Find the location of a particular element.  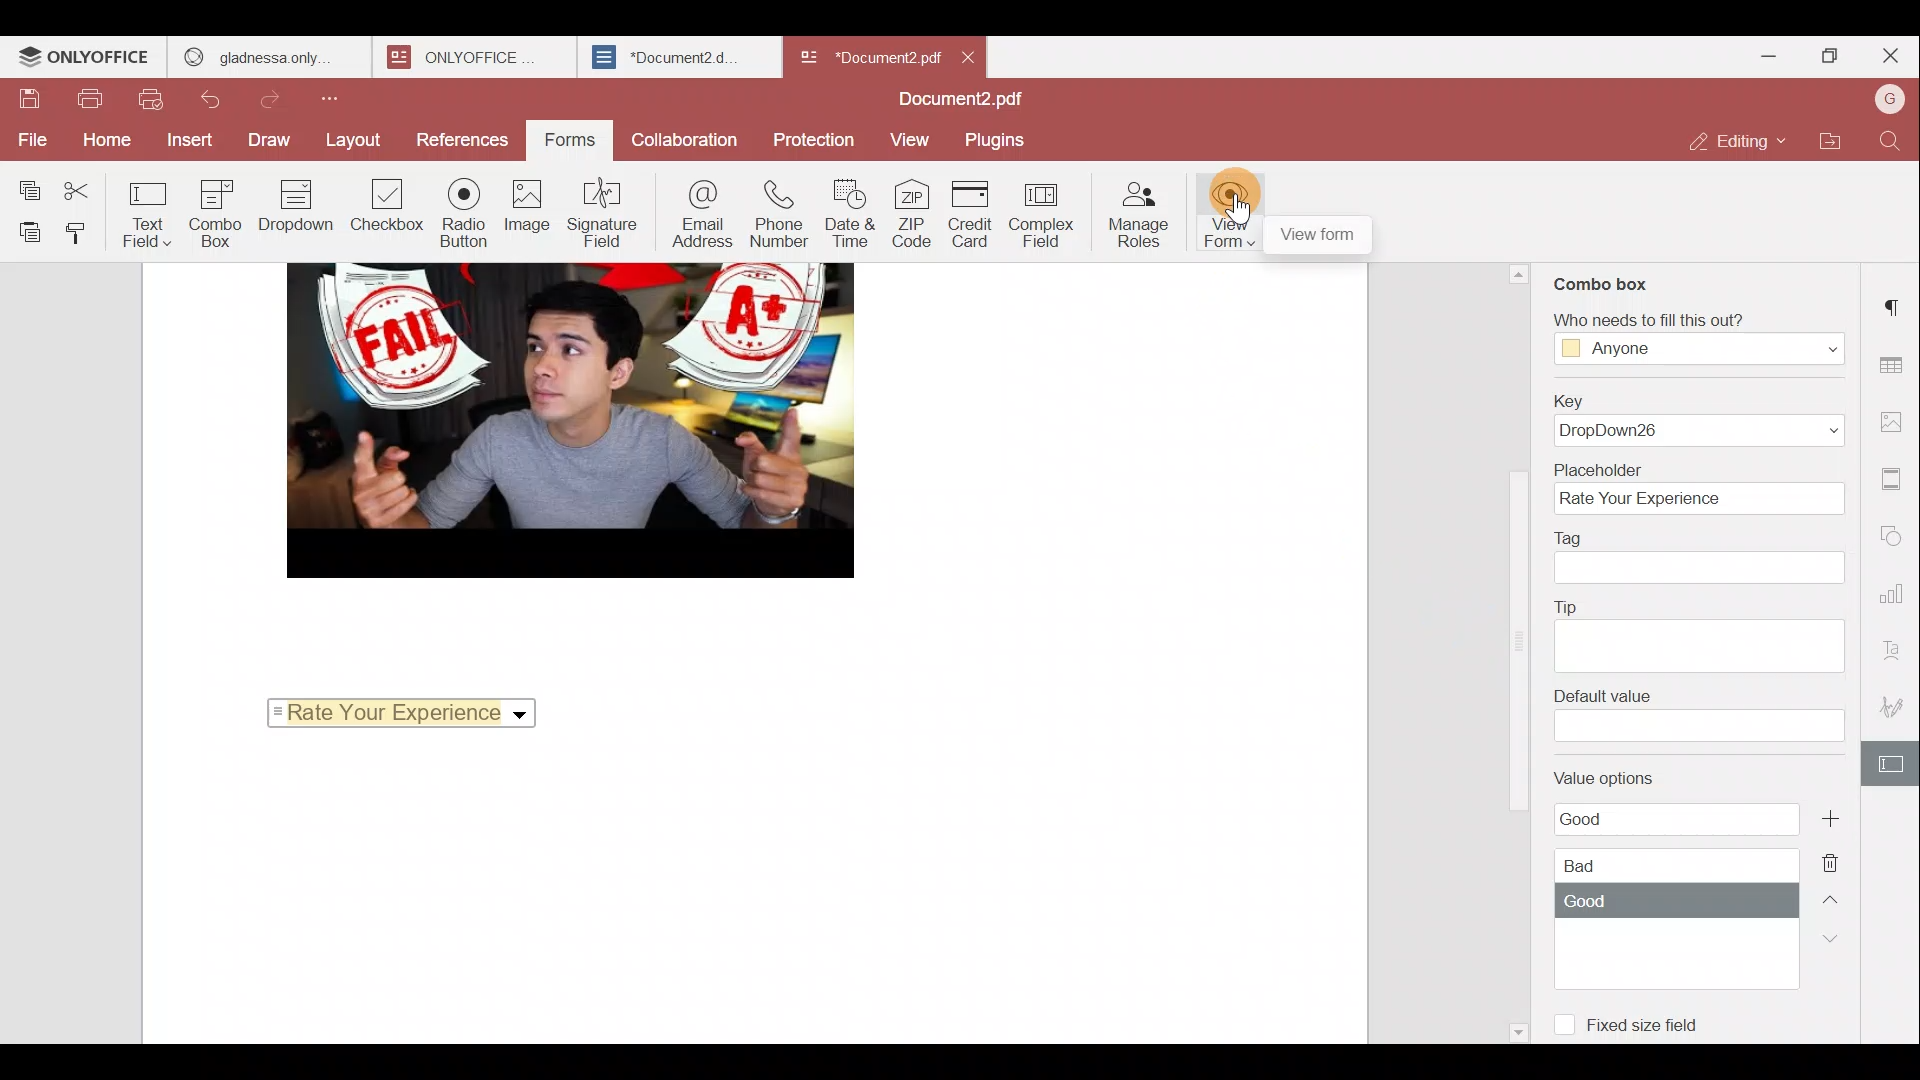

Default value is located at coordinates (1697, 715).